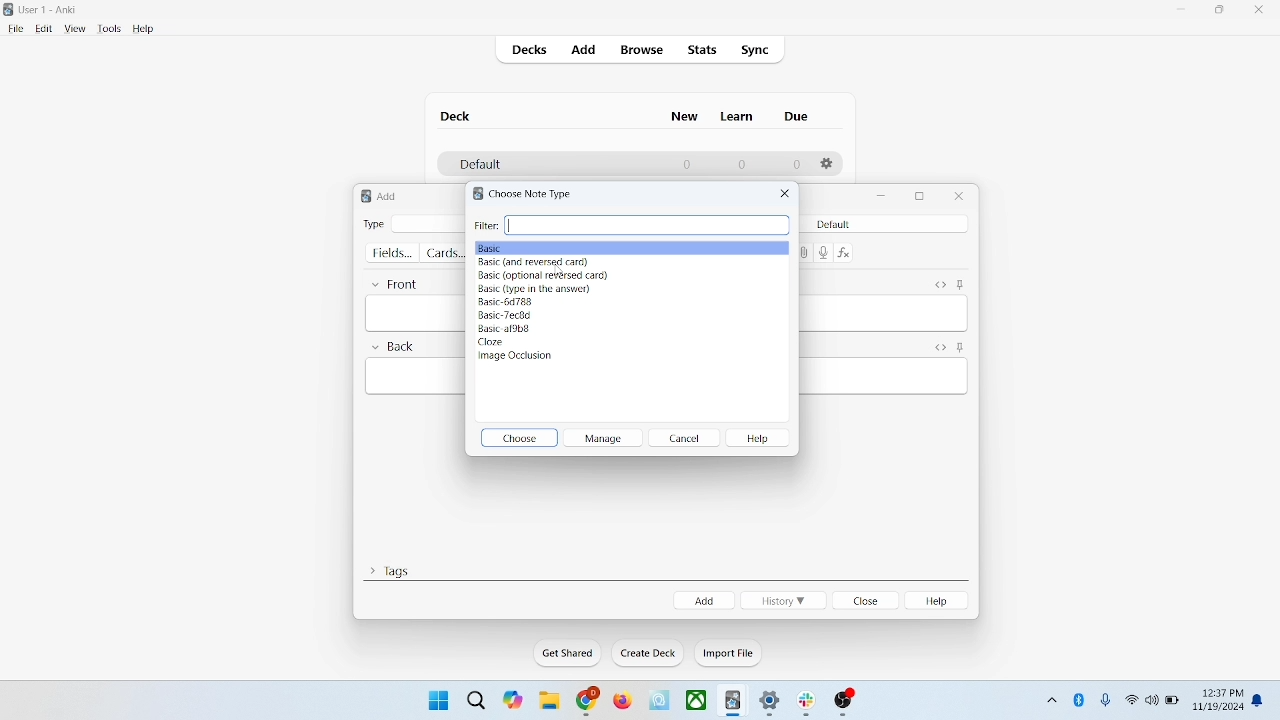  What do you see at coordinates (622, 701) in the screenshot?
I see `firefox` at bounding box center [622, 701].